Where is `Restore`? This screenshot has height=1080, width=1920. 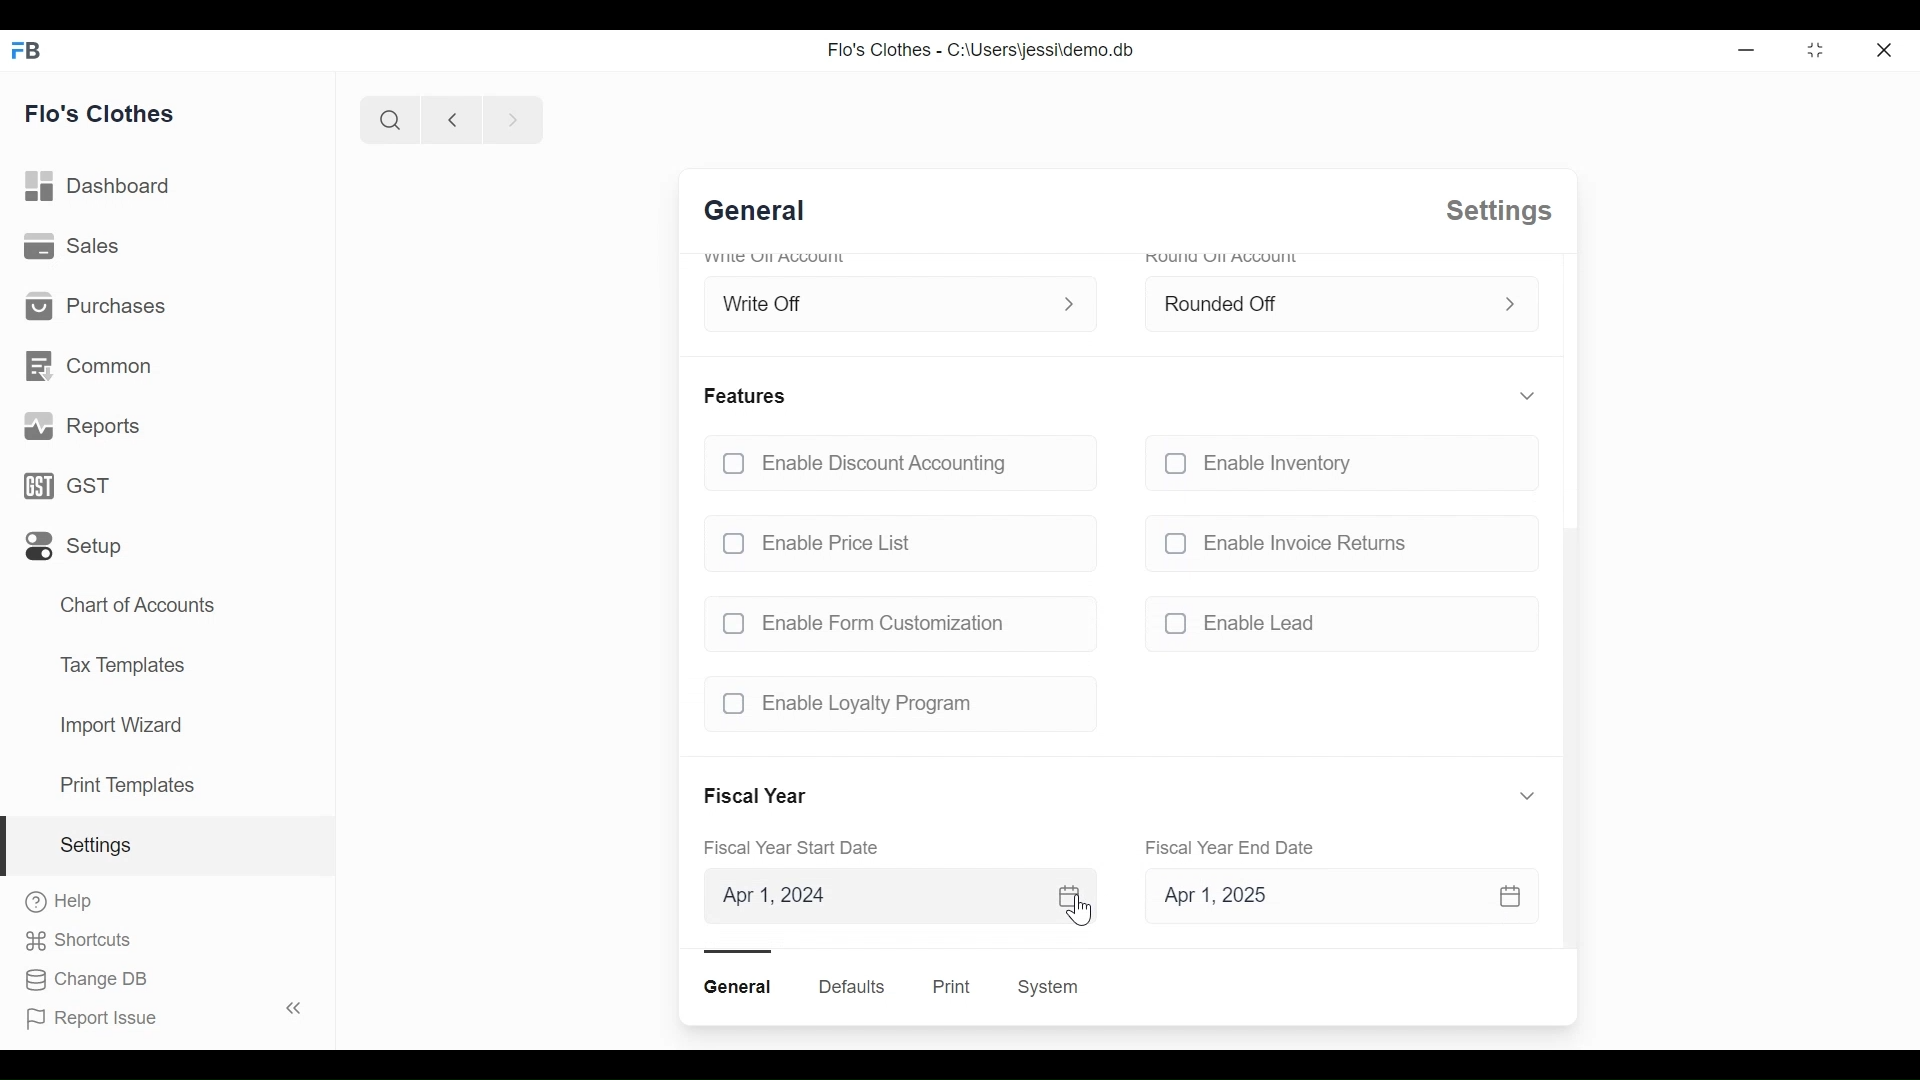
Restore is located at coordinates (1814, 49).